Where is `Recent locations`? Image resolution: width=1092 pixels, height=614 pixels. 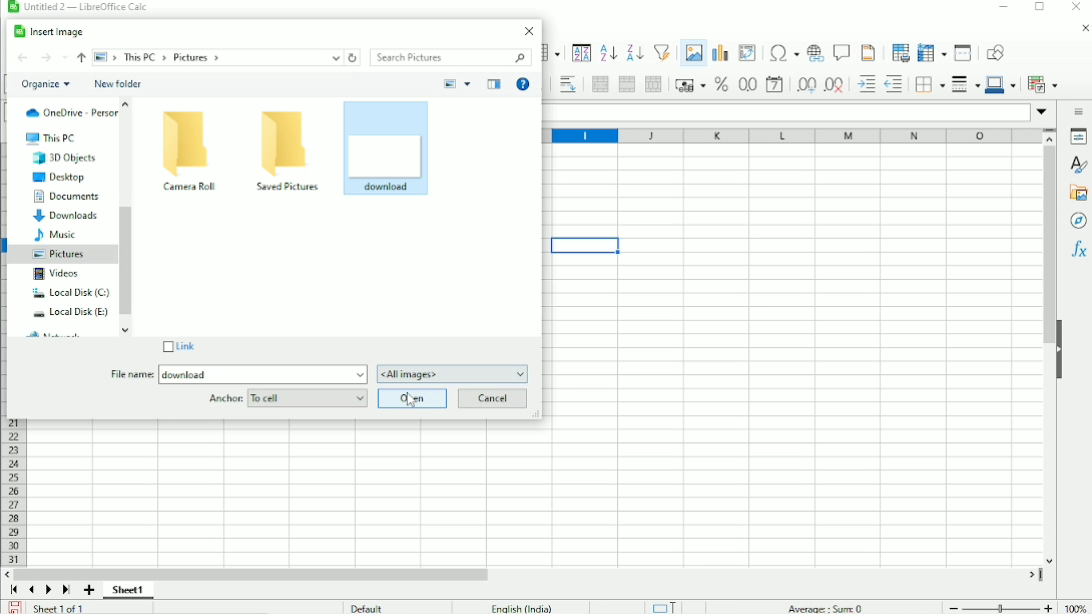
Recent locations is located at coordinates (65, 56).